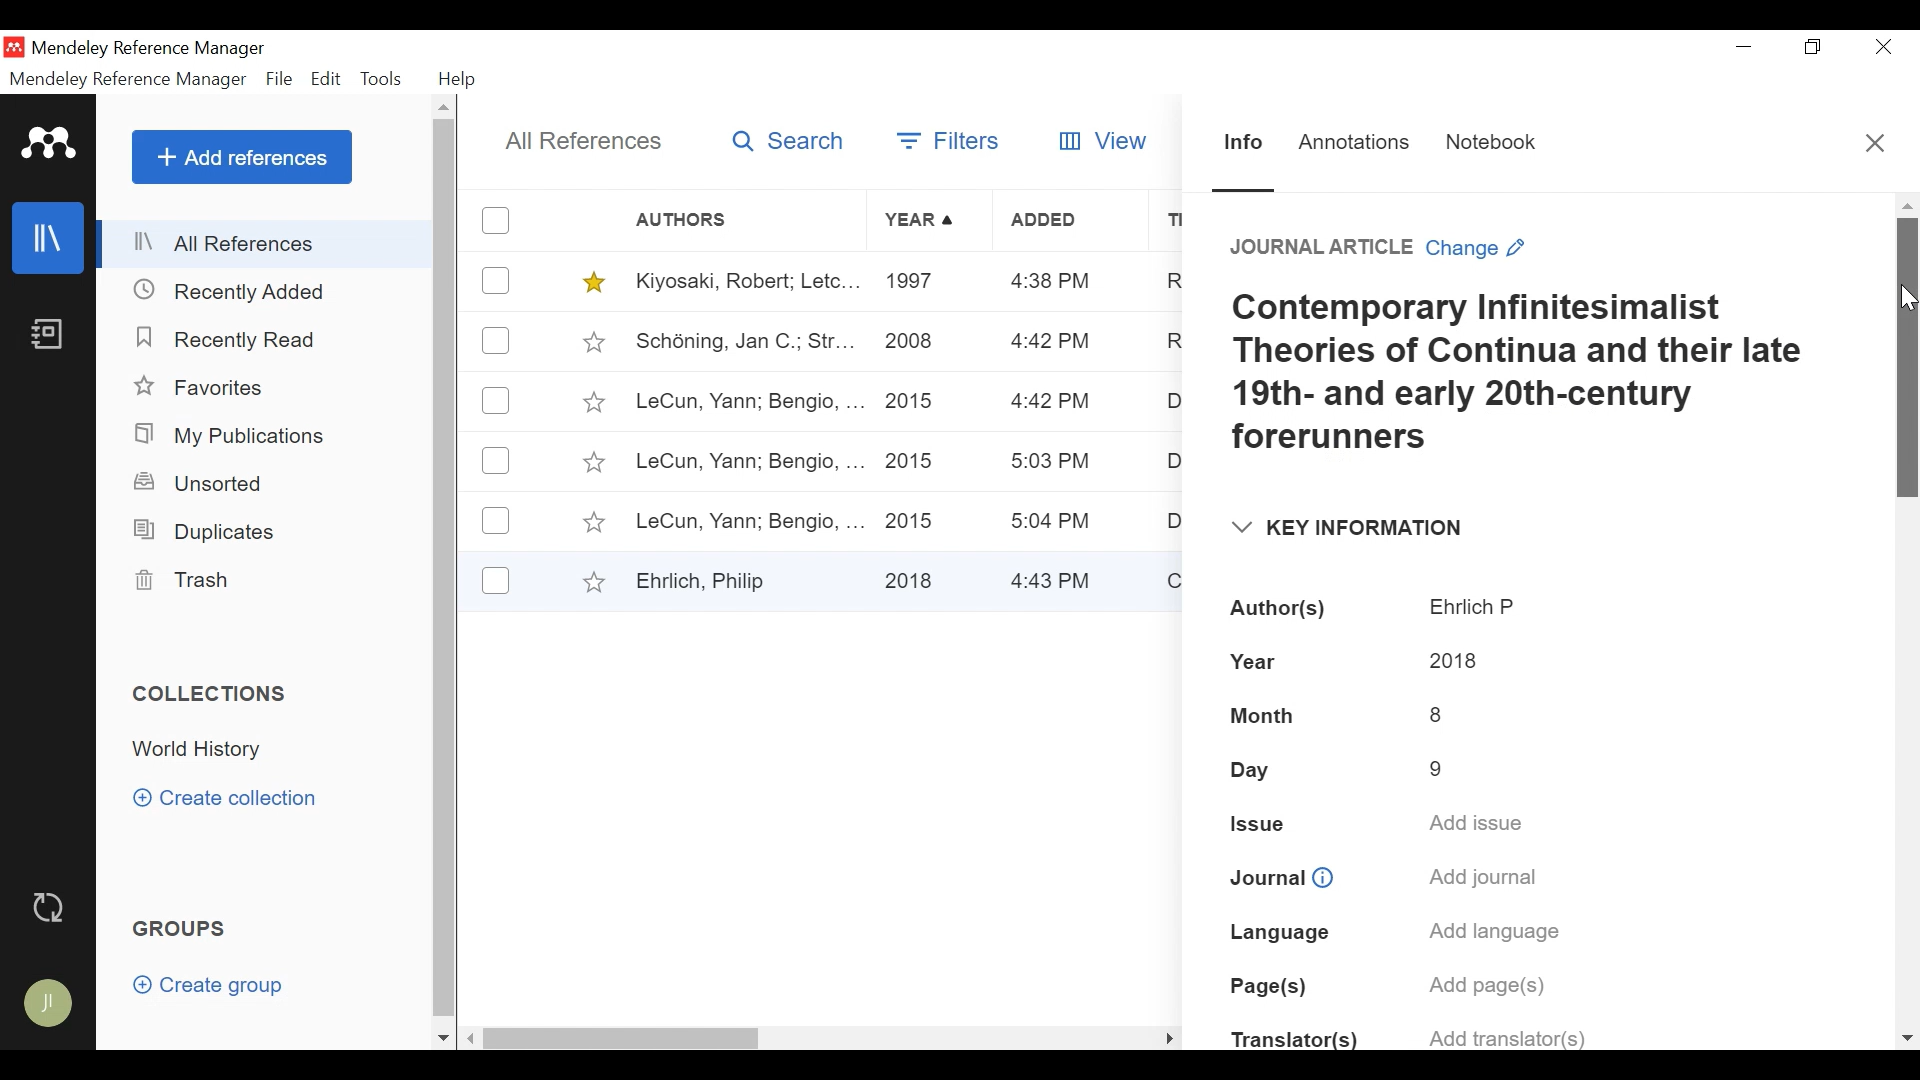 This screenshot has height=1080, width=1920. What do you see at coordinates (1491, 146) in the screenshot?
I see `Notebook` at bounding box center [1491, 146].